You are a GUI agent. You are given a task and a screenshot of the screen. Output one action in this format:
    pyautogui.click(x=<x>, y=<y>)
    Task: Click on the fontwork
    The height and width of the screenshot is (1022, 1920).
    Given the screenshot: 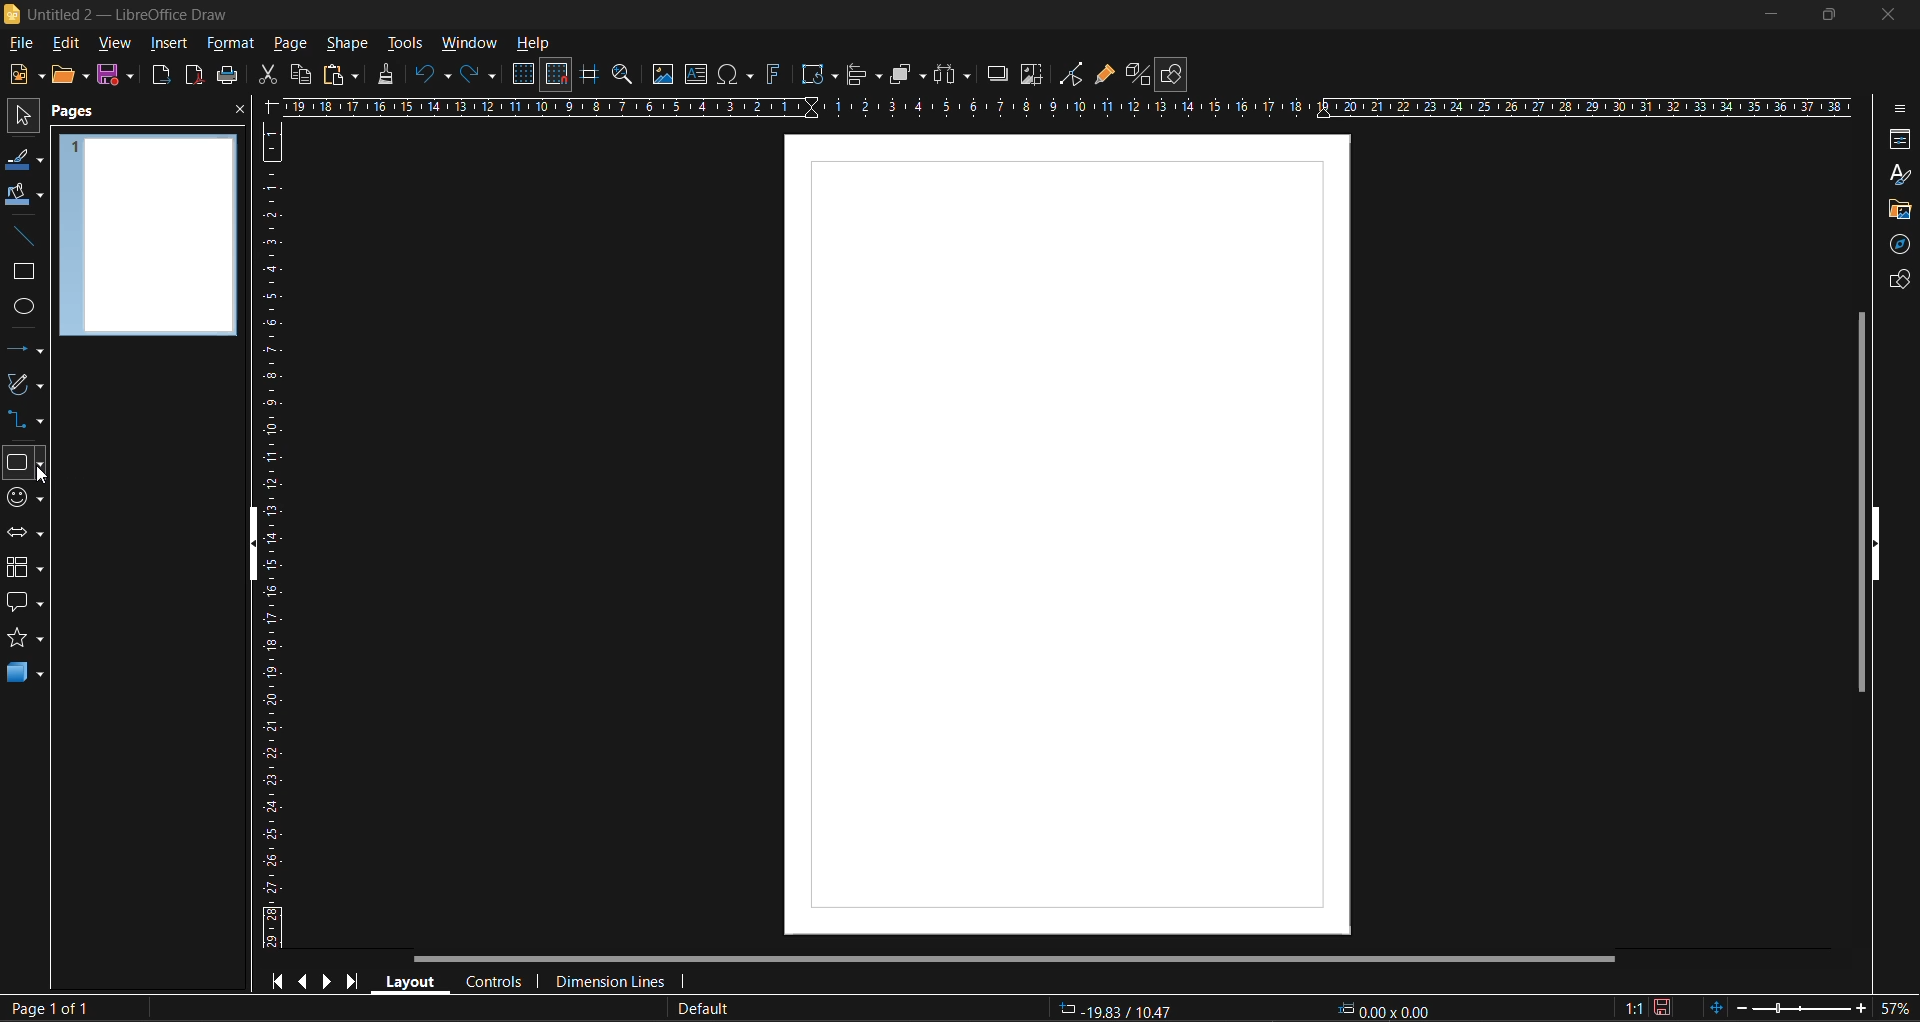 What is the action you would take?
    pyautogui.click(x=777, y=72)
    